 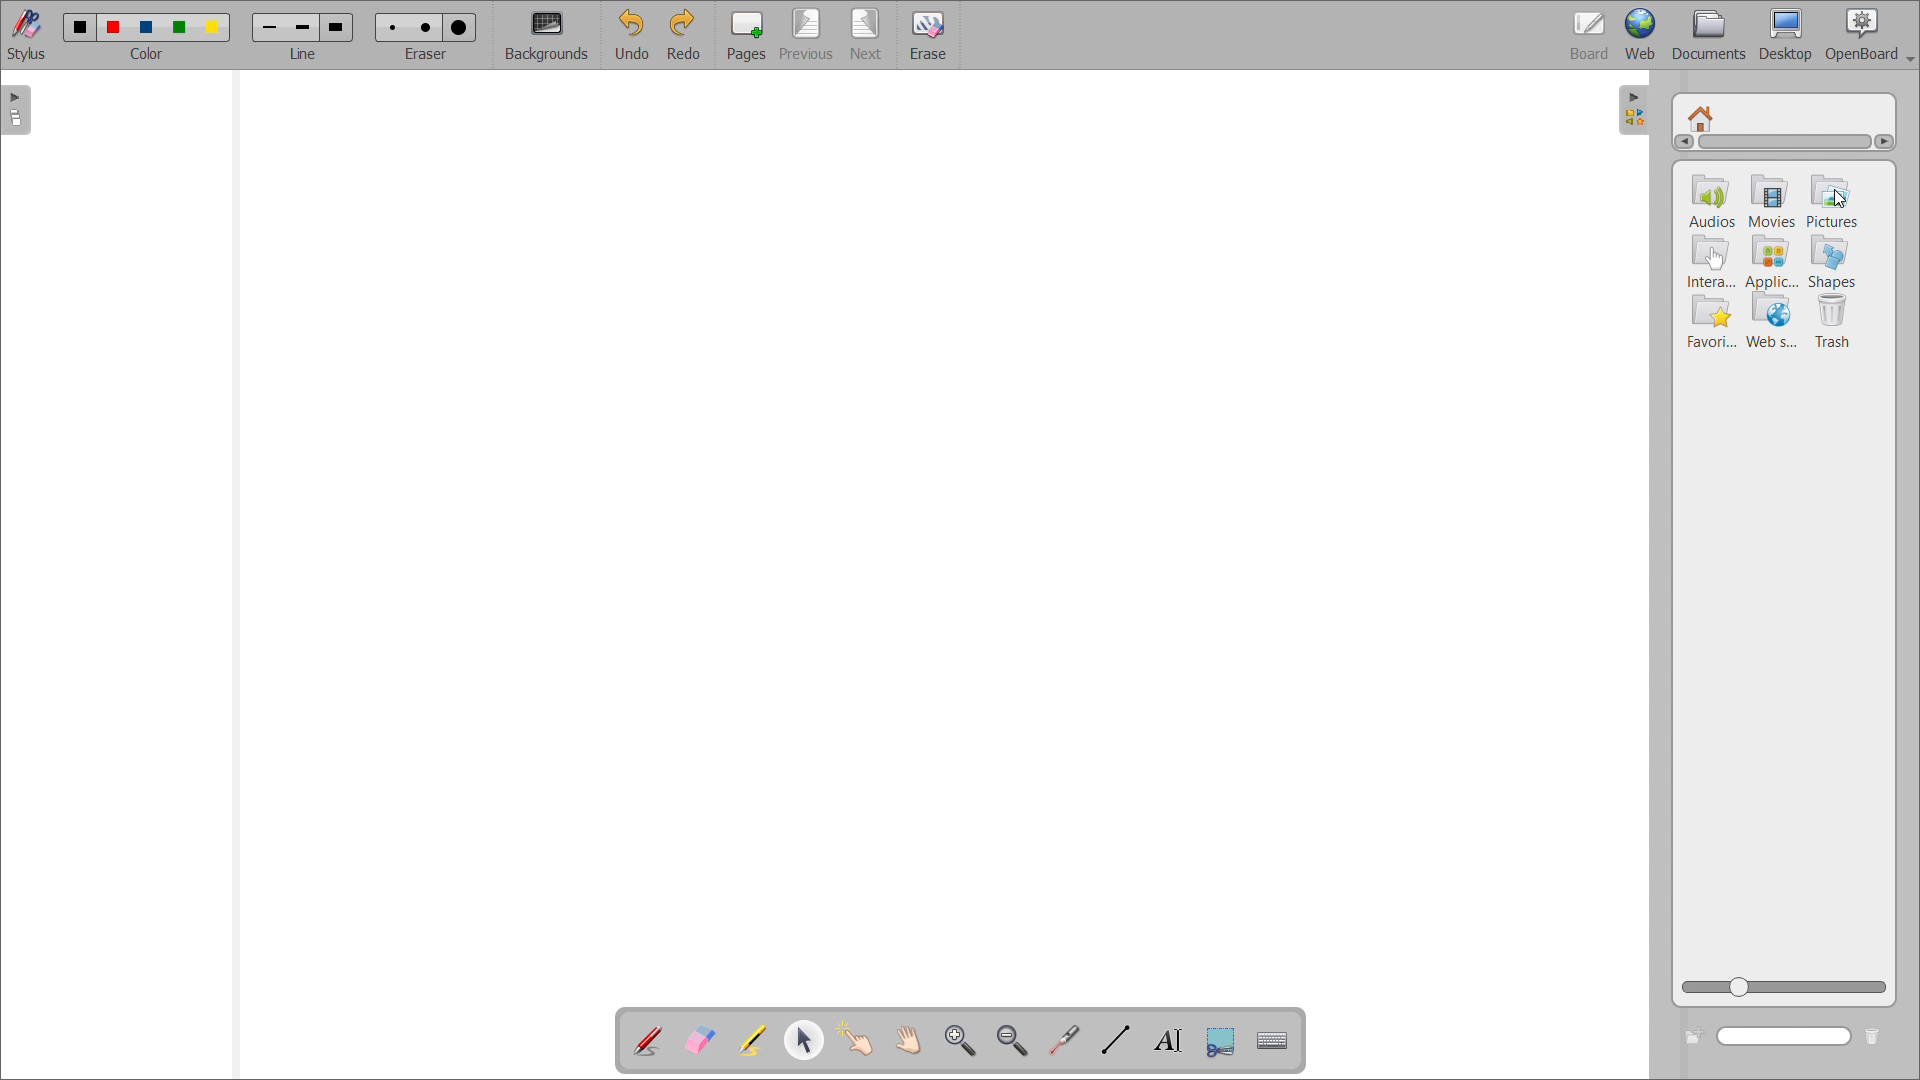 What do you see at coordinates (747, 35) in the screenshot?
I see `pages` at bounding box center [747, 35].